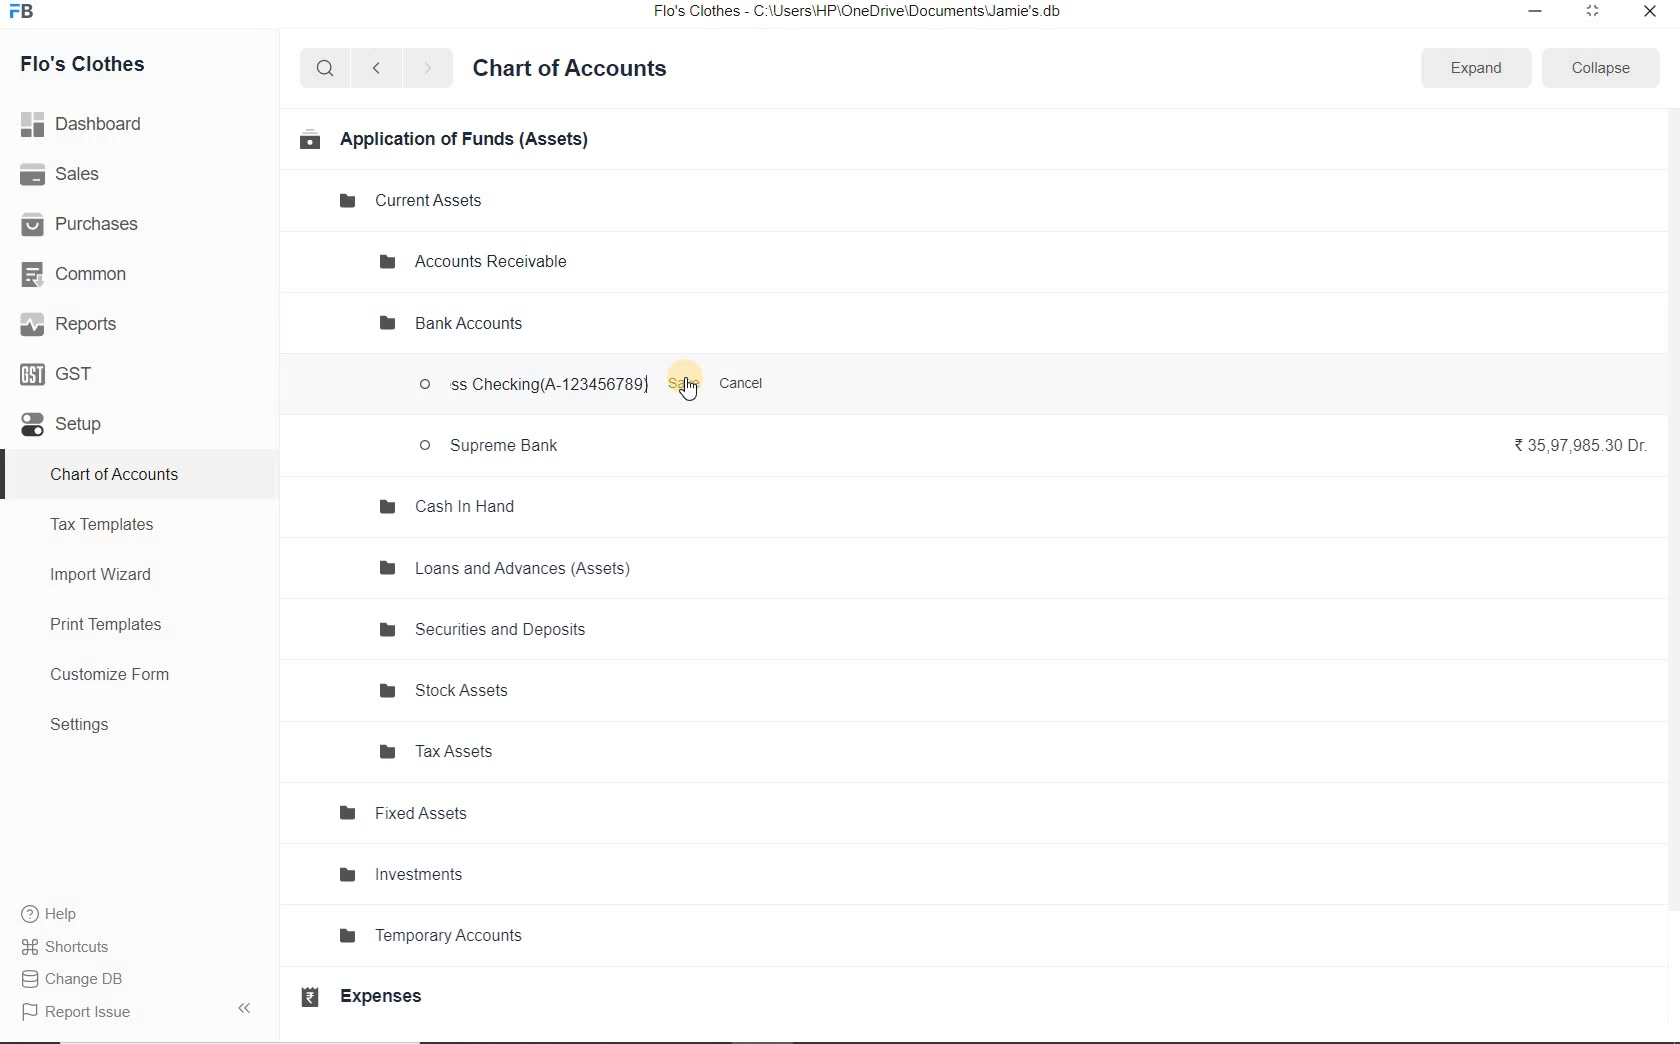  Describe the element at coordinates (98, 64) in the screenshot. I see `Flo's Clothes` at that location.